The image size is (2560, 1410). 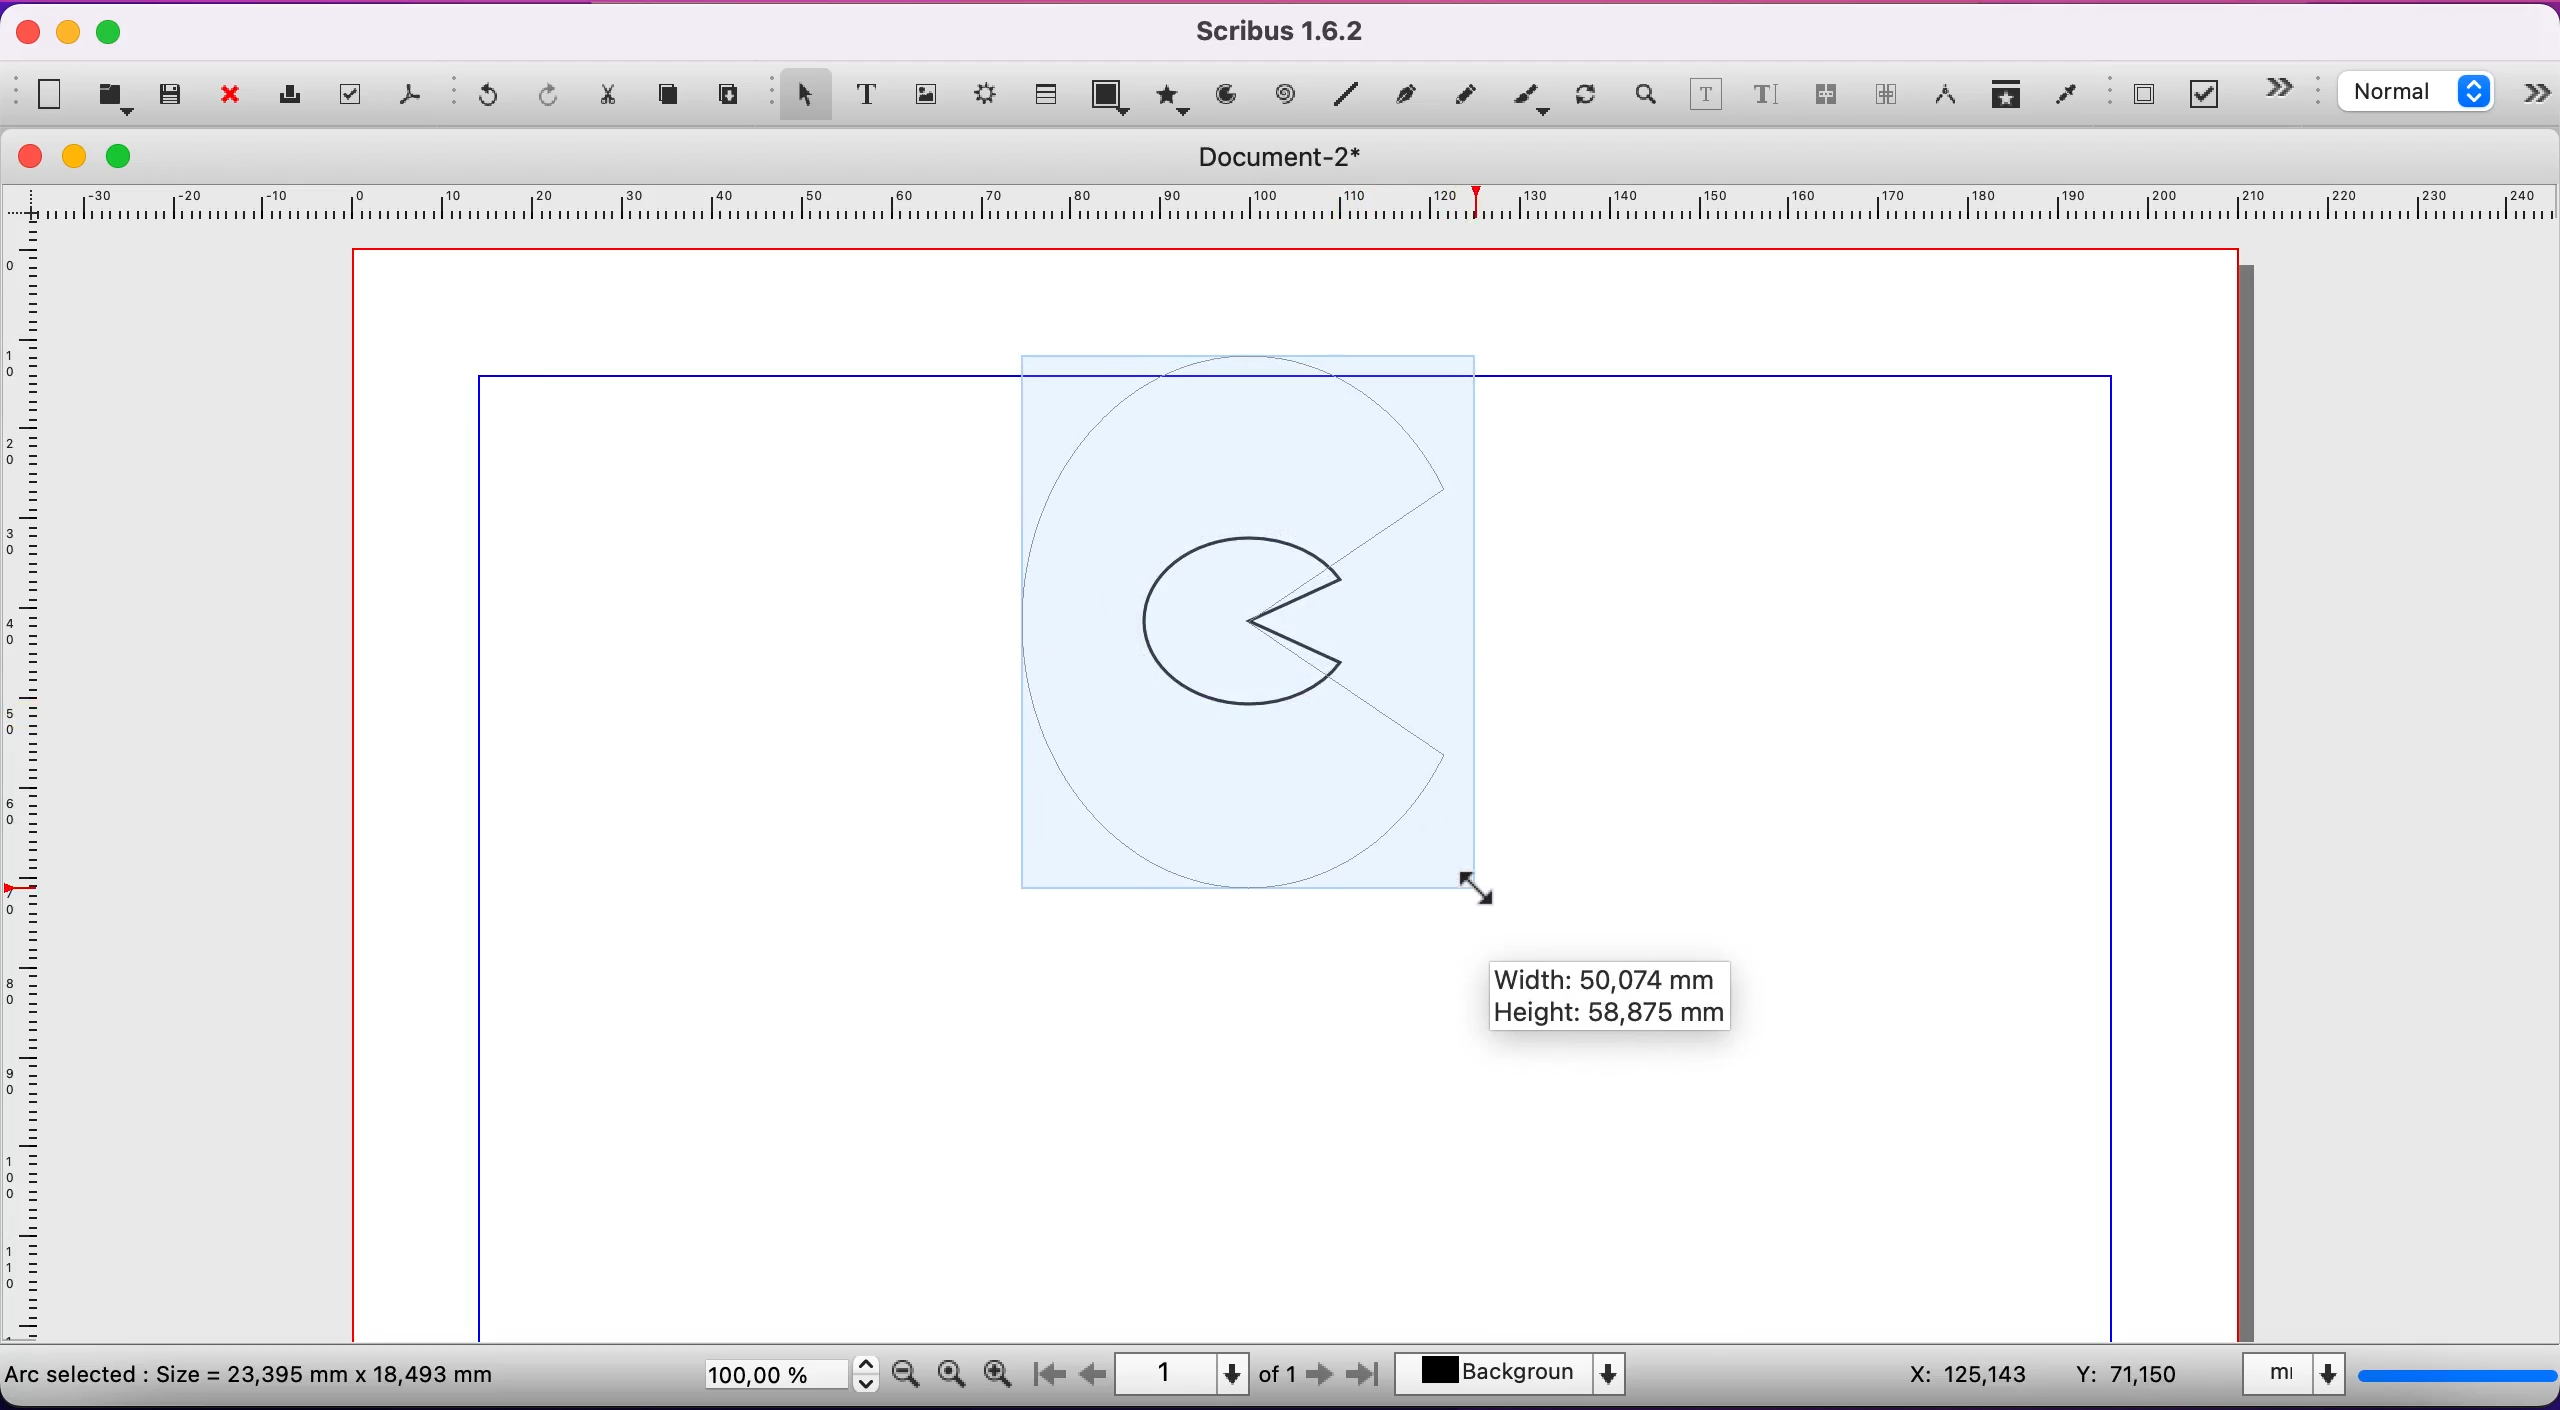 What do you see at coordinates (2538, 97) in the screenshot?
I see `hide/show panel` at bounding box center [2538, 97].